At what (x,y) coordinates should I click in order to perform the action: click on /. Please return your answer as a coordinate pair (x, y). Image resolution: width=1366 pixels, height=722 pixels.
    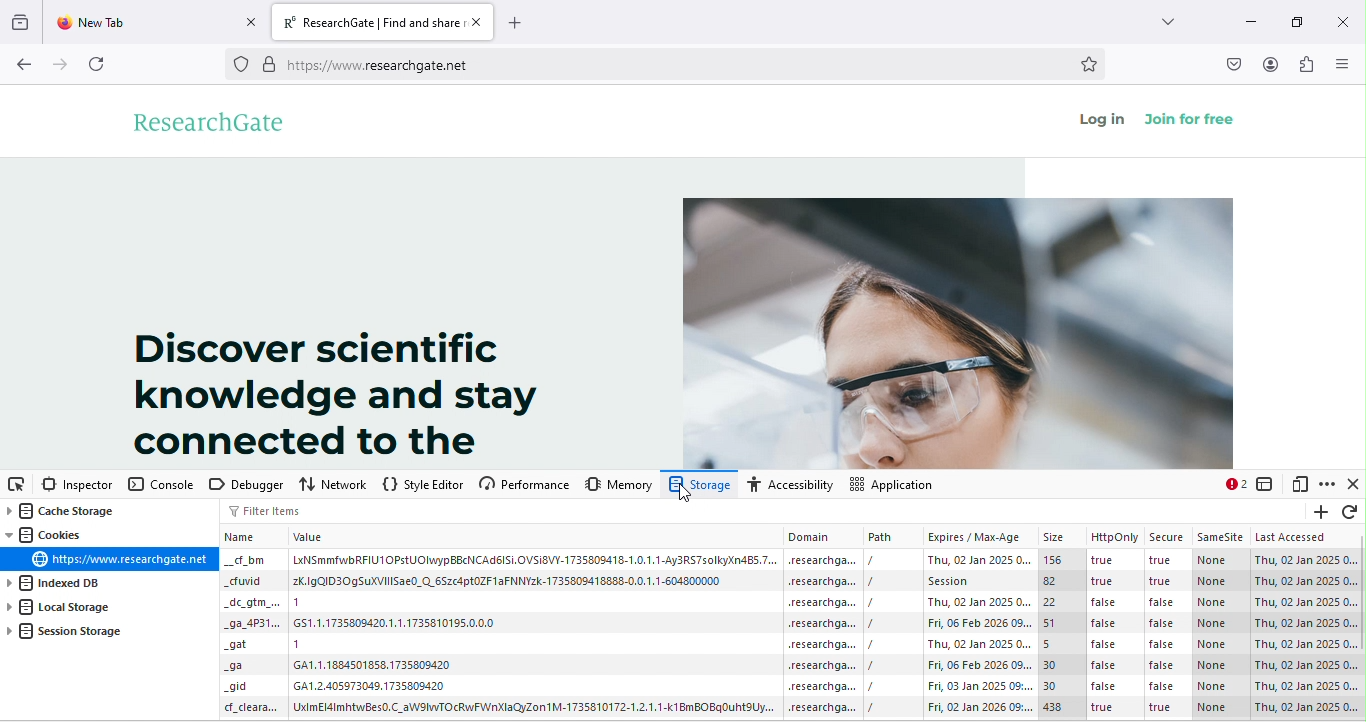
    Looking at the image, I should click on (870, 688).